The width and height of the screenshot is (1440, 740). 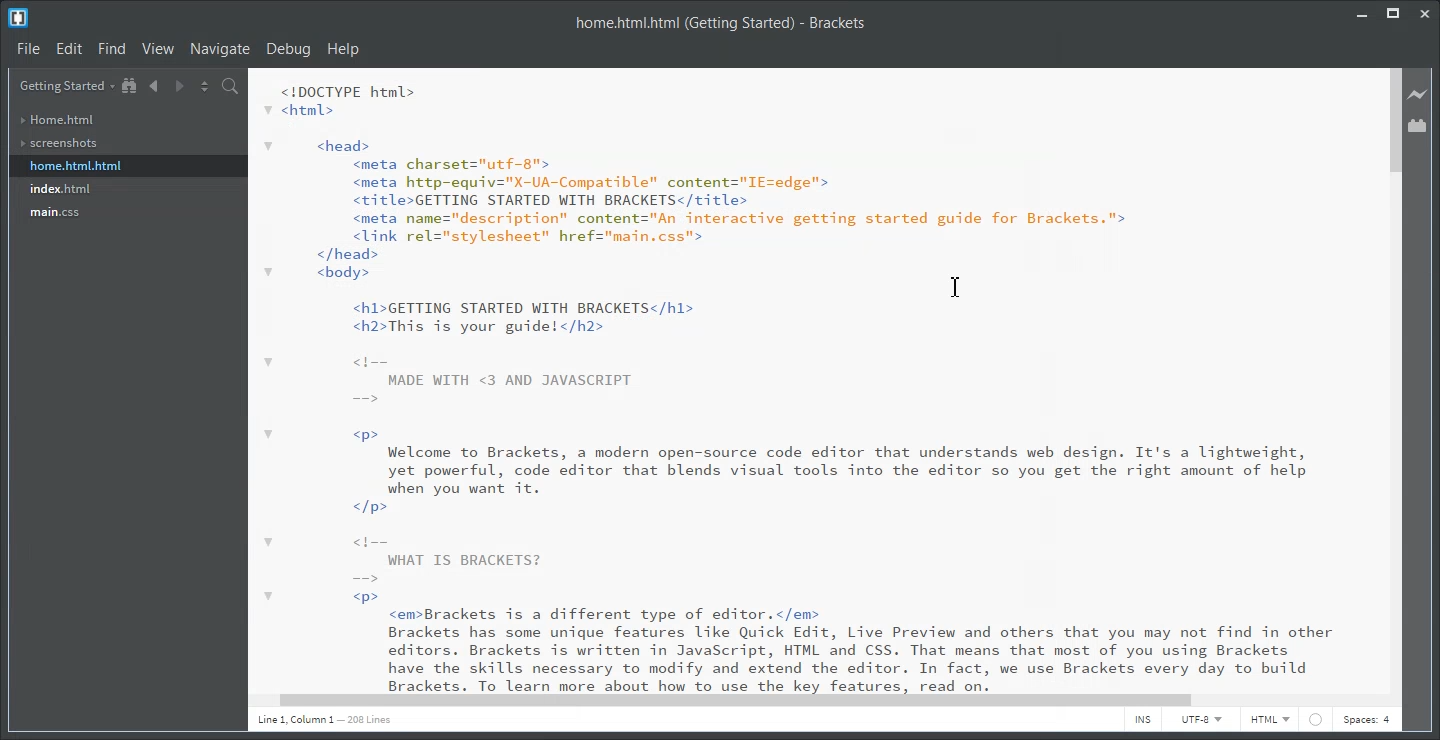 I want to click on Text 1, so click(x=722, y=23).